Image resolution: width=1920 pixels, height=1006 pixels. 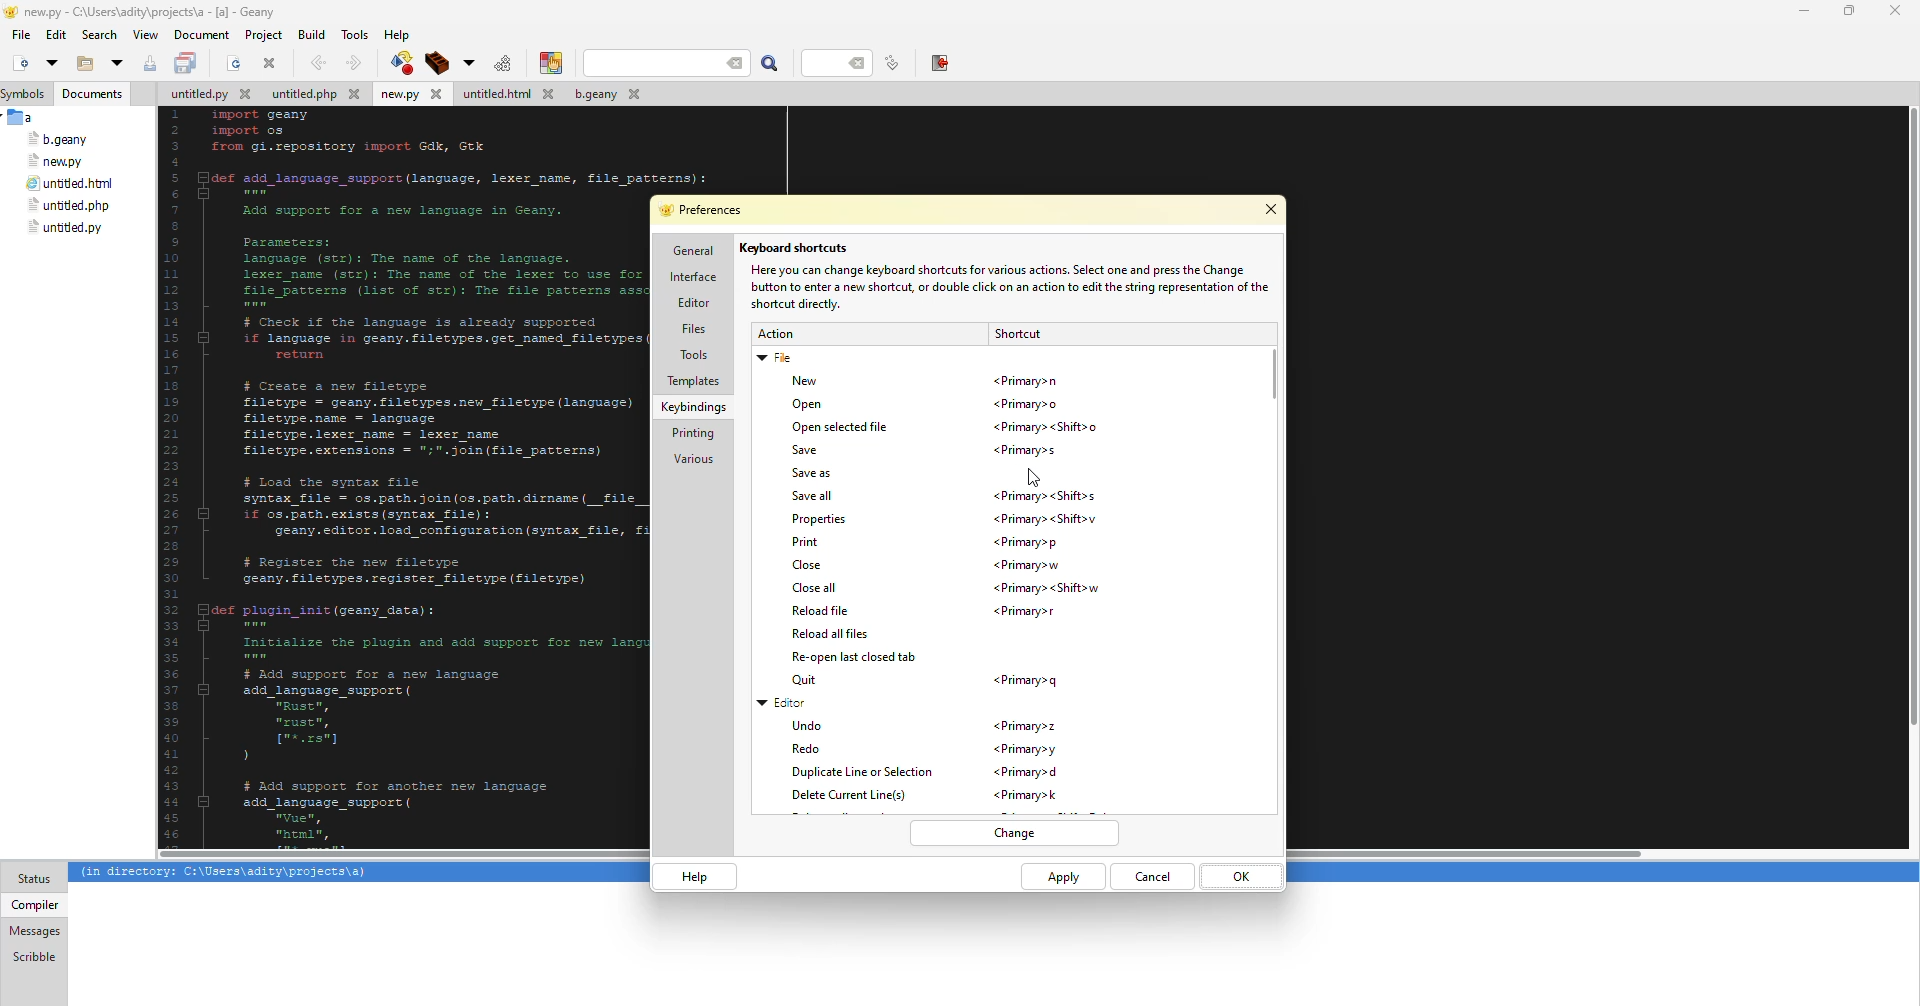 What do you see at coordinates (67, 206) in the screenshot?
I see `file` at bounding box center [67, 206].